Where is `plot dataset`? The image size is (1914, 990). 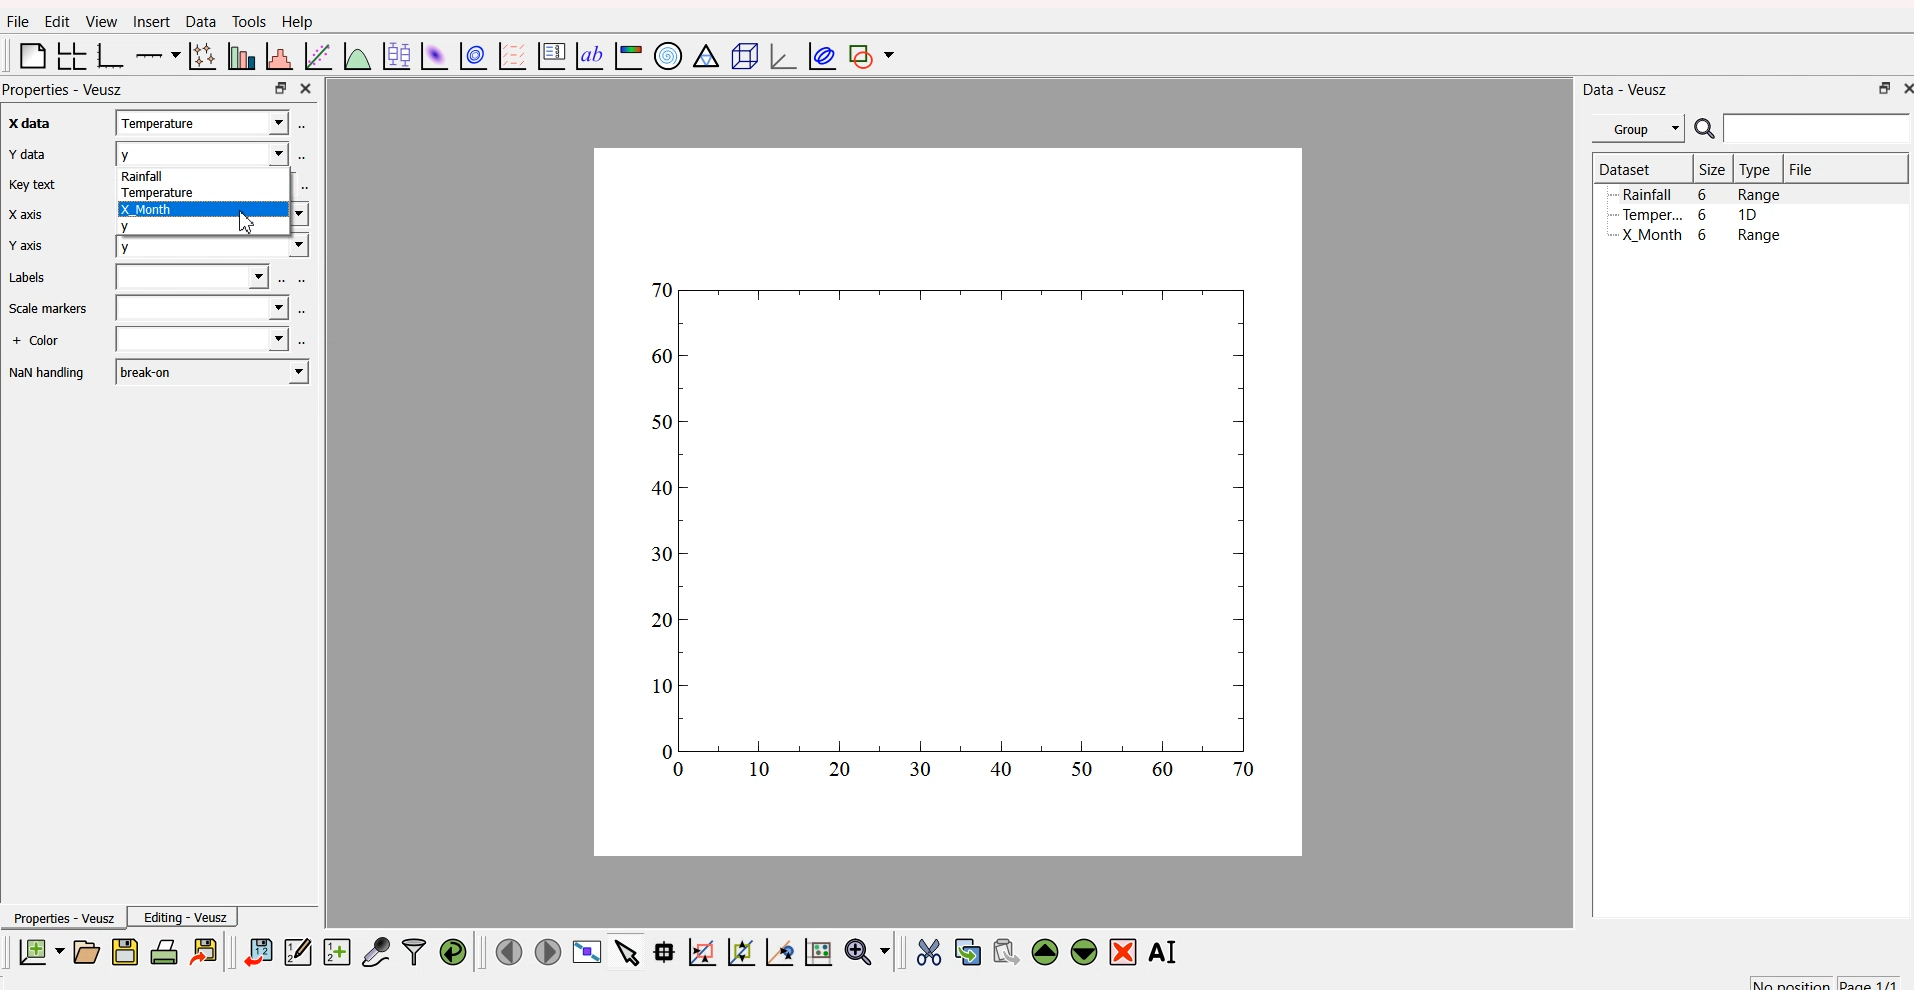 plot dataset is located at coordinates (432, 55).